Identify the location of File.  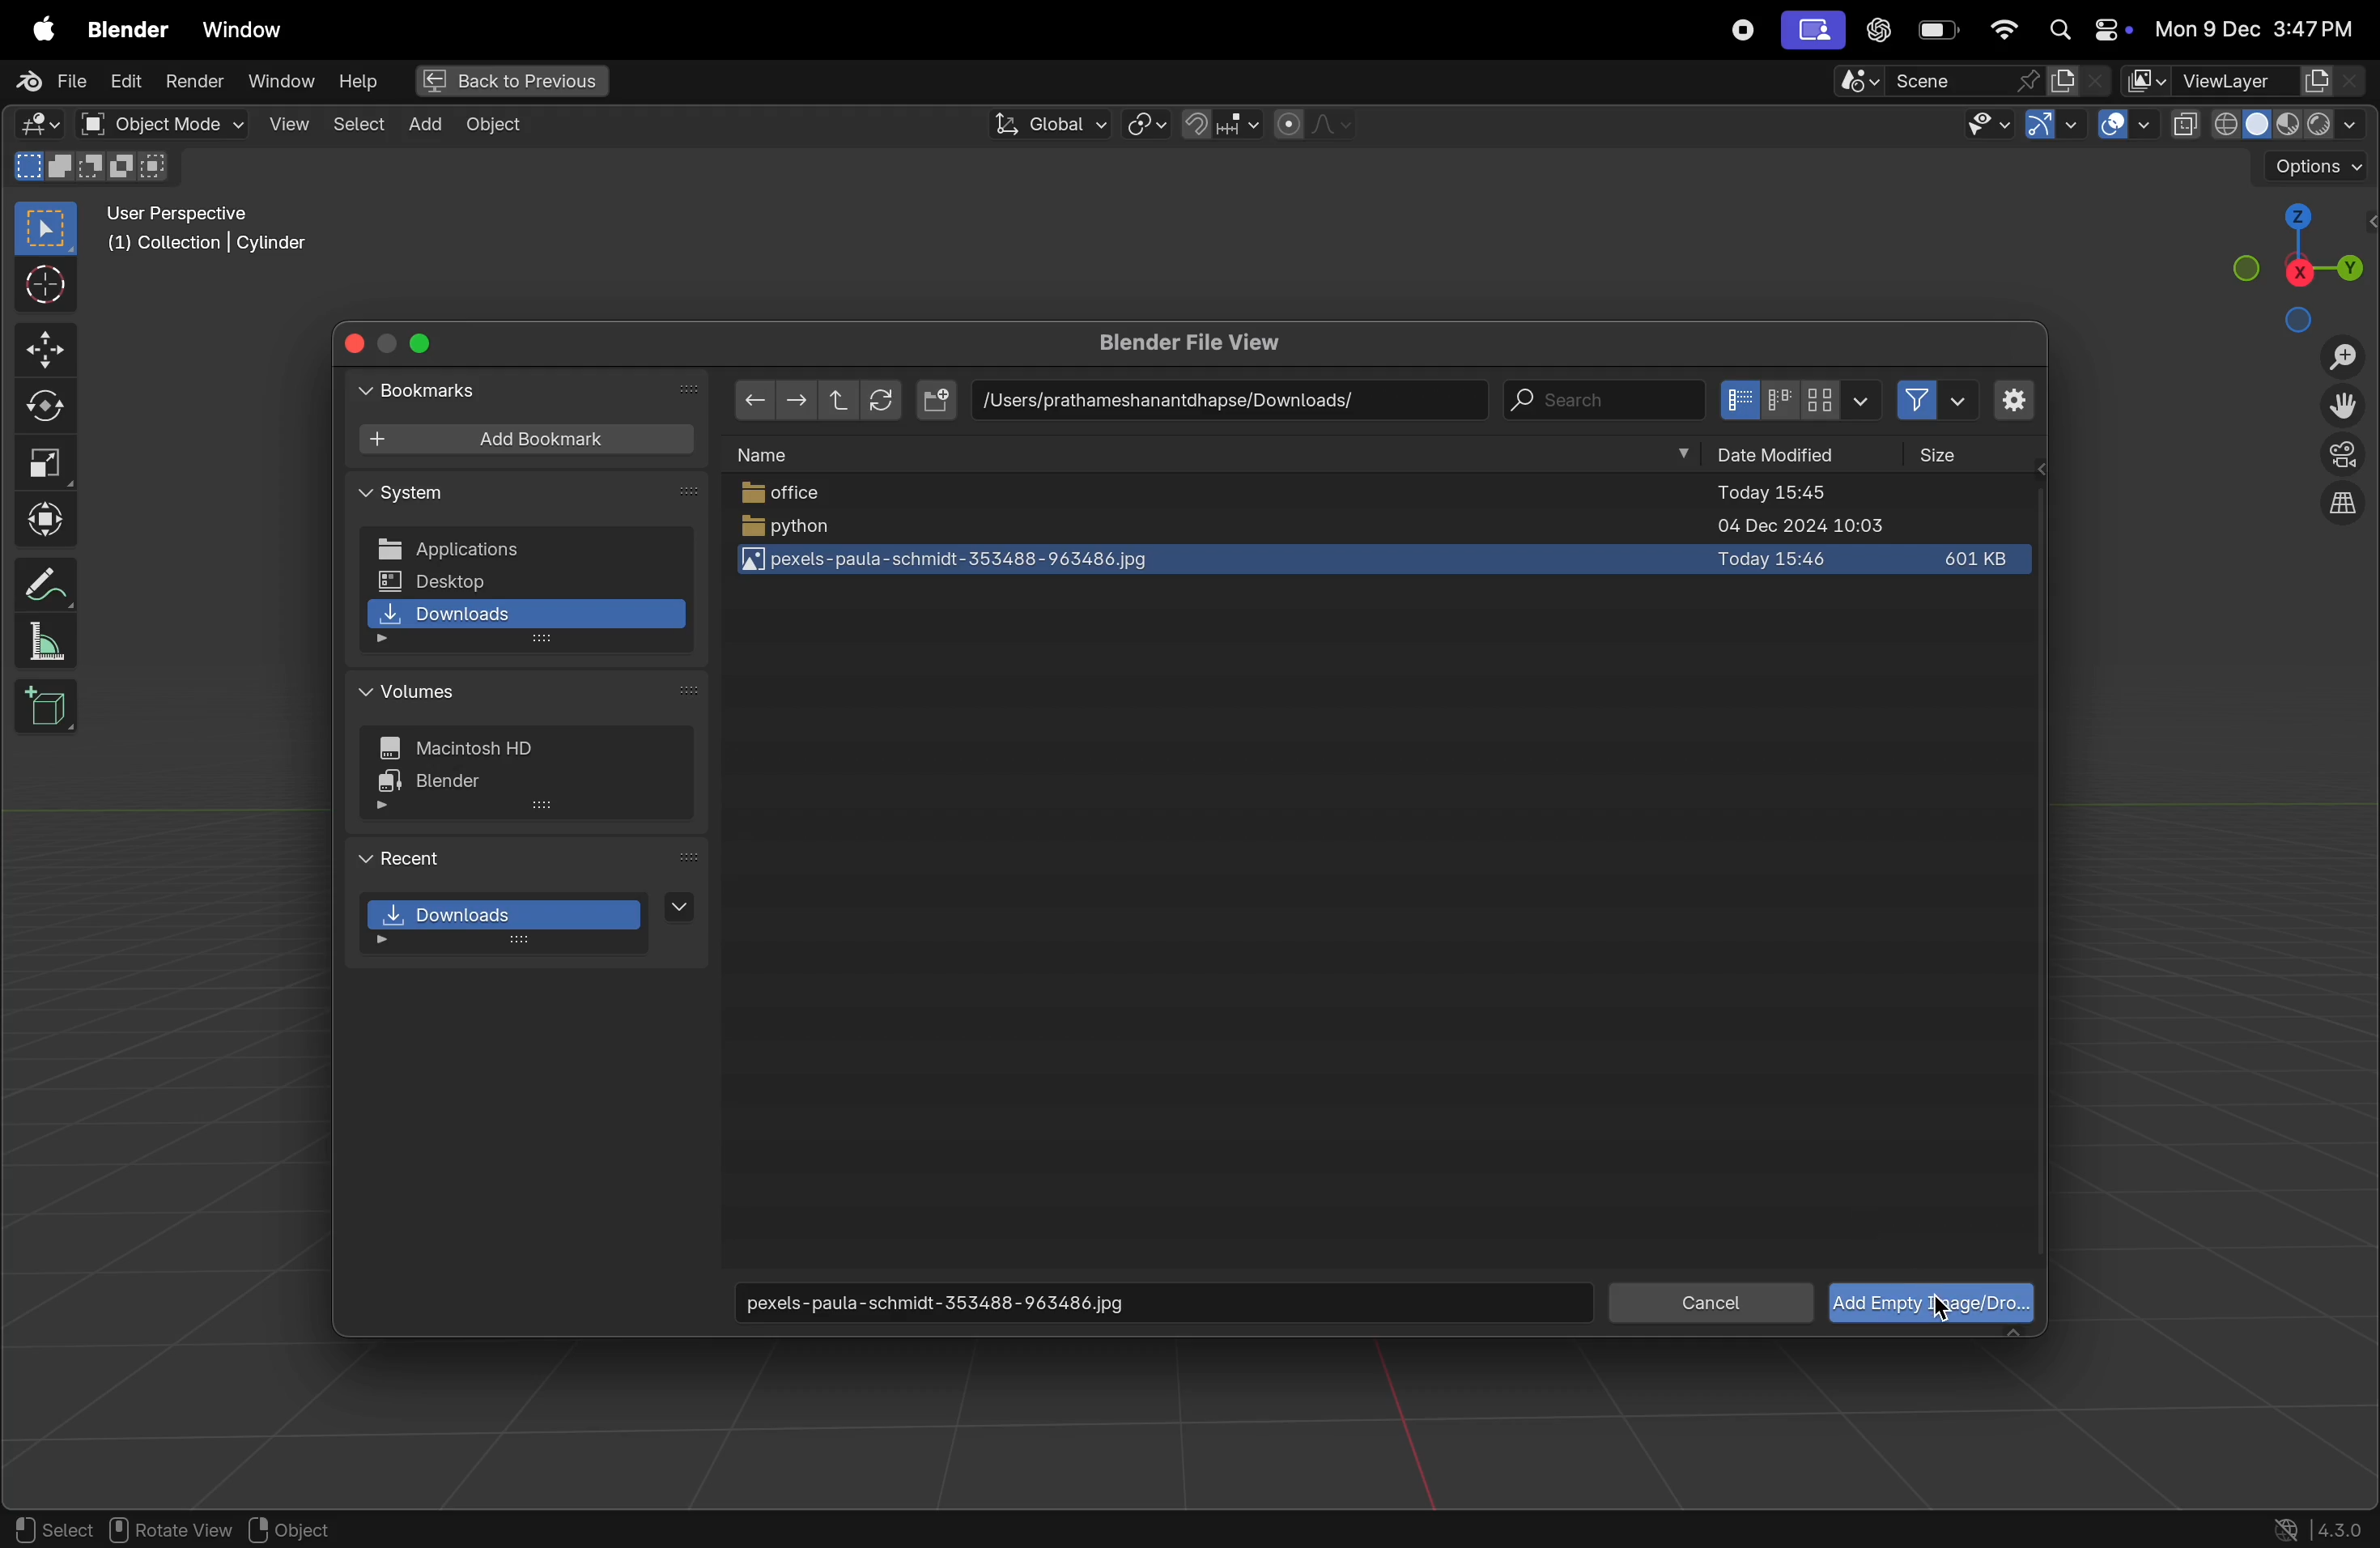
(45, 81).